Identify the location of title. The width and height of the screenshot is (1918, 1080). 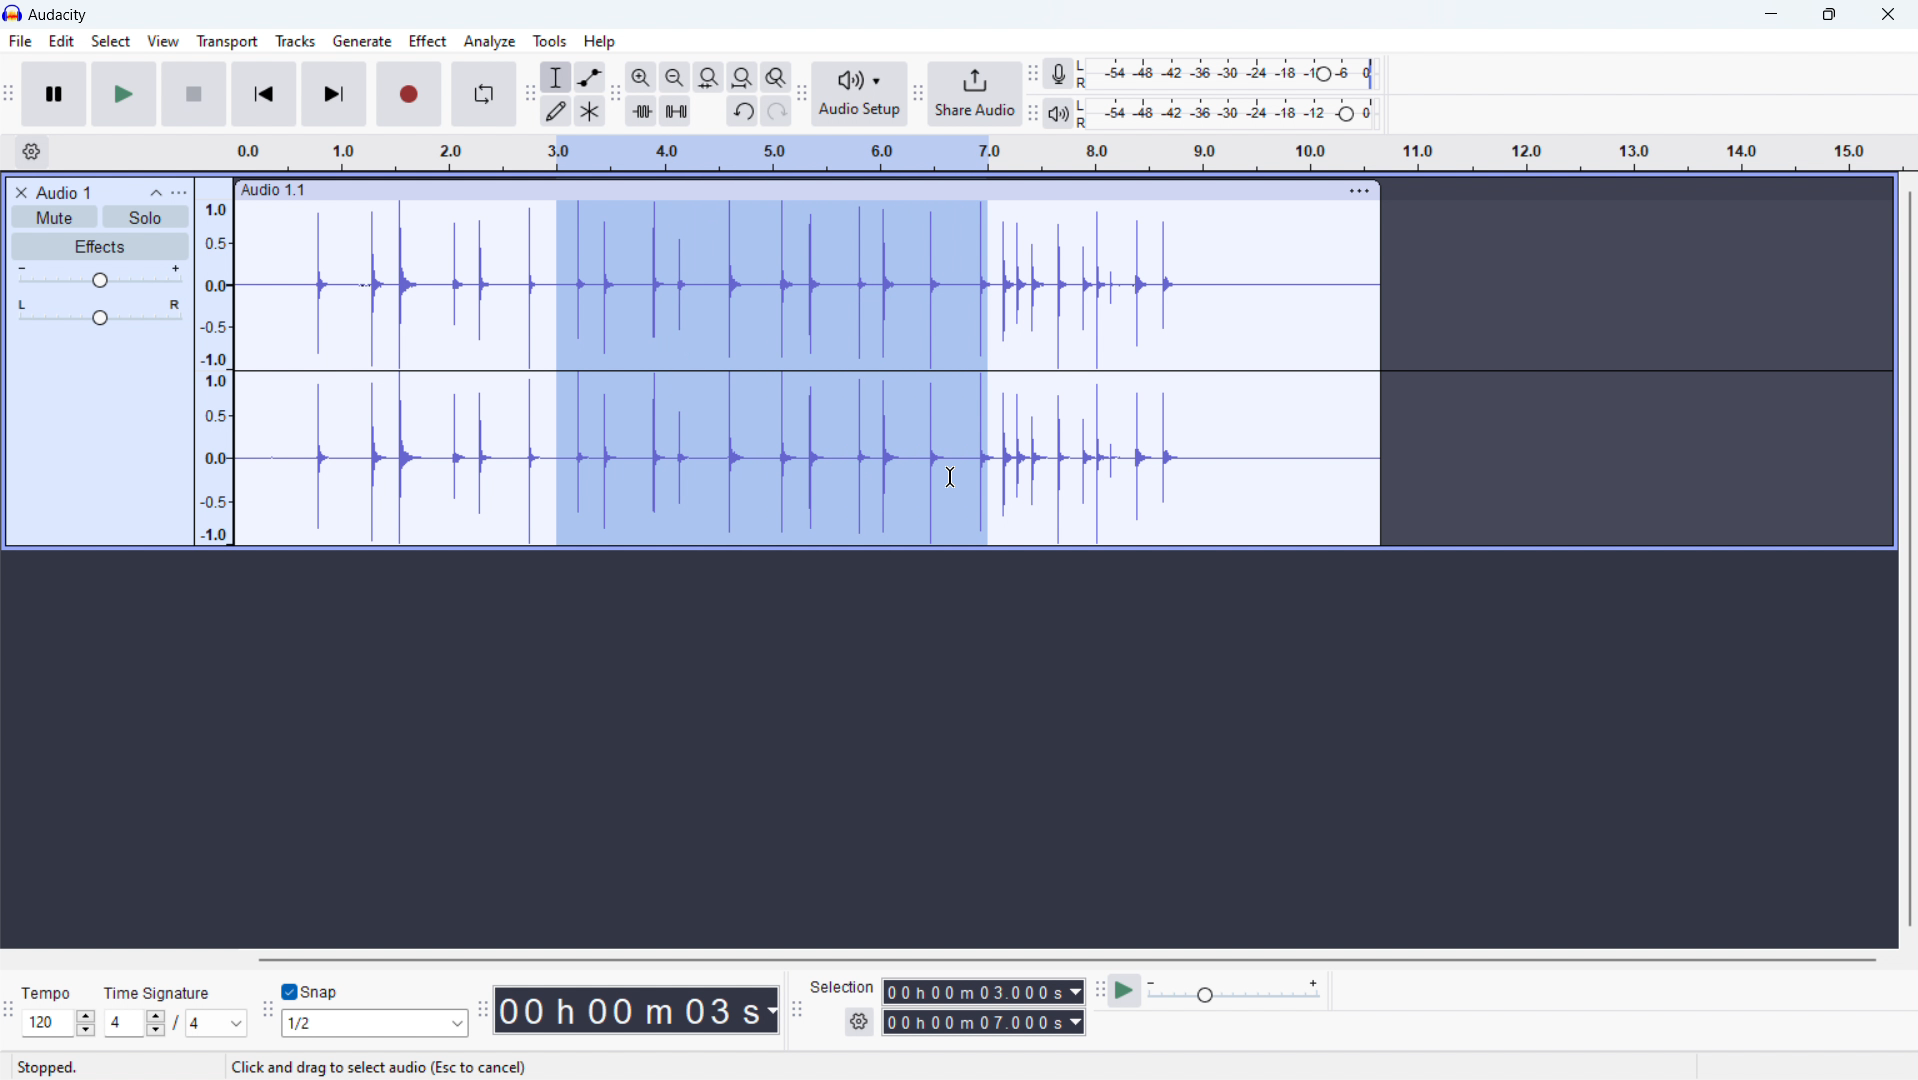
(66, 192).